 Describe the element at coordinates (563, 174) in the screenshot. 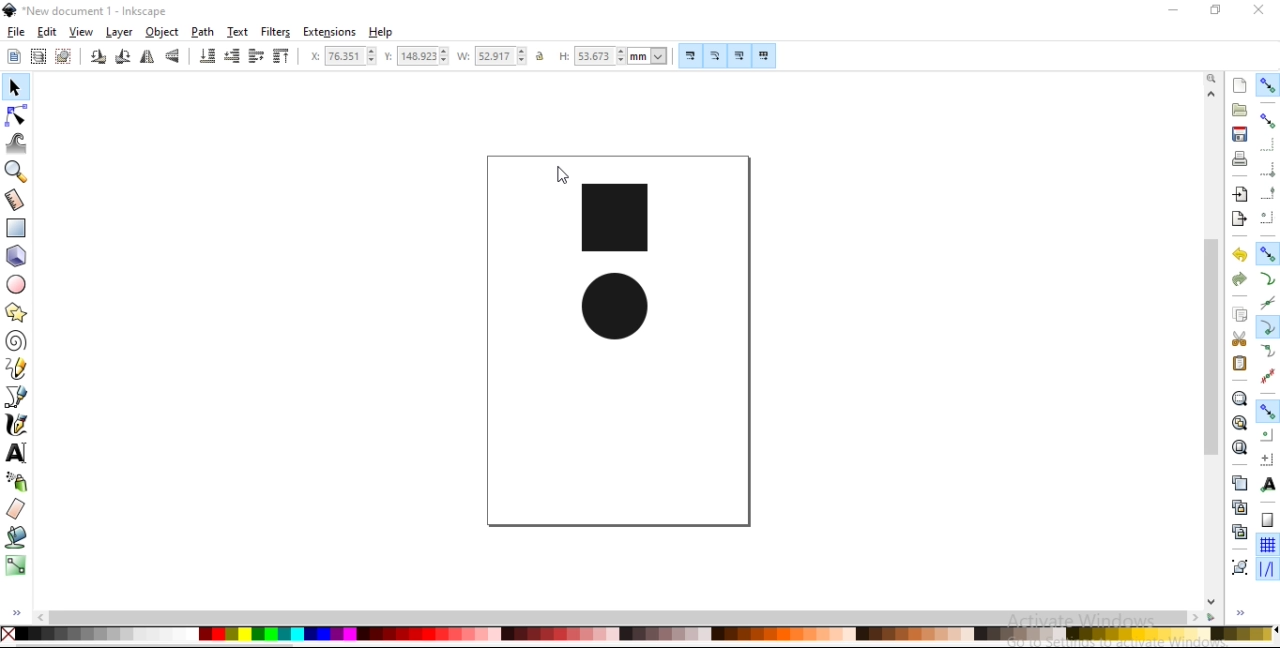

I see `cursor` at that location.